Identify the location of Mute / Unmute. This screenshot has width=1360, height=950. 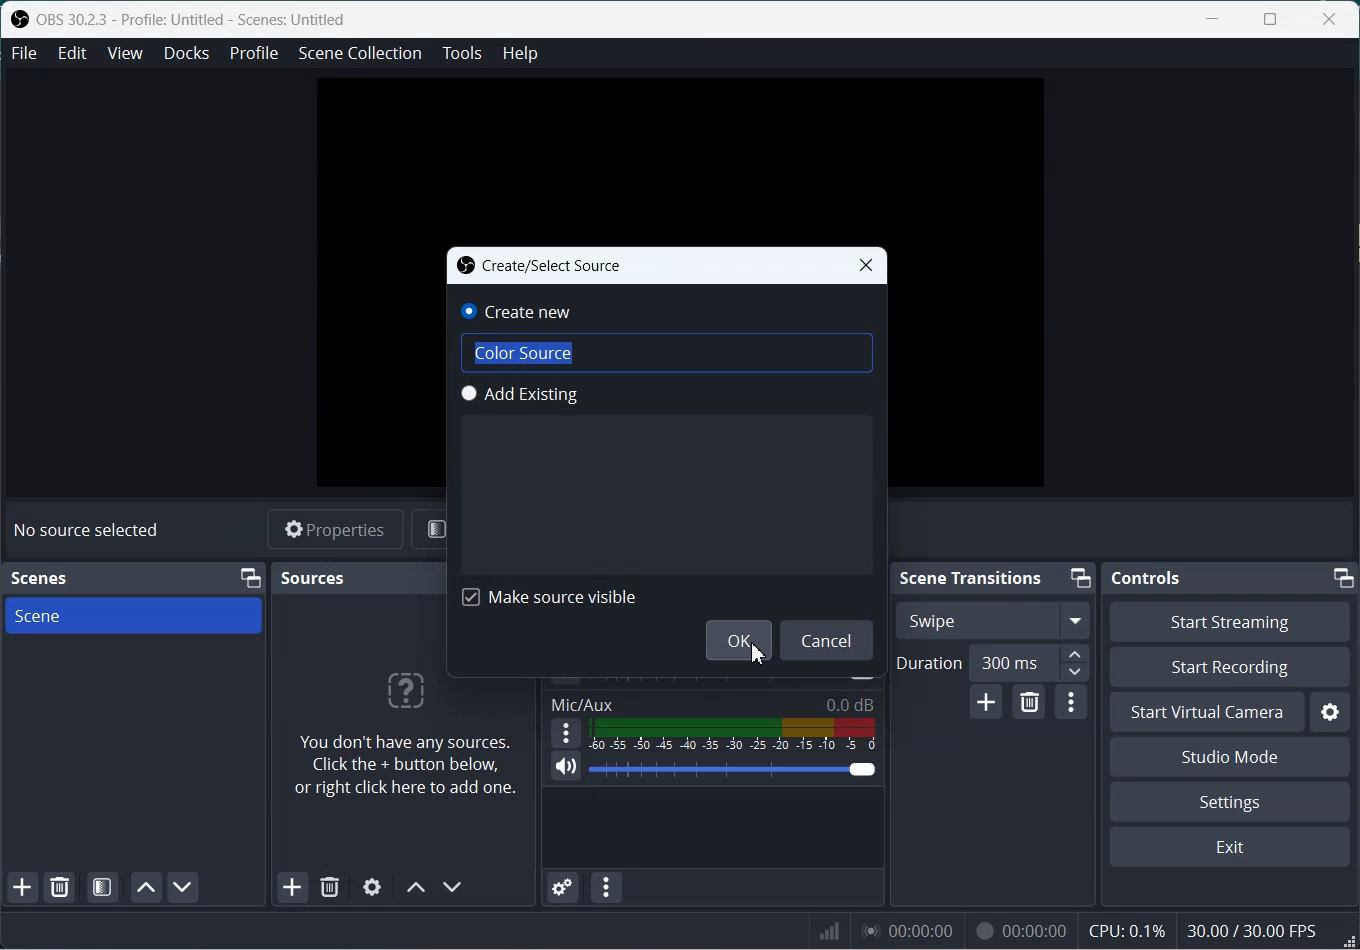
(567, 767).